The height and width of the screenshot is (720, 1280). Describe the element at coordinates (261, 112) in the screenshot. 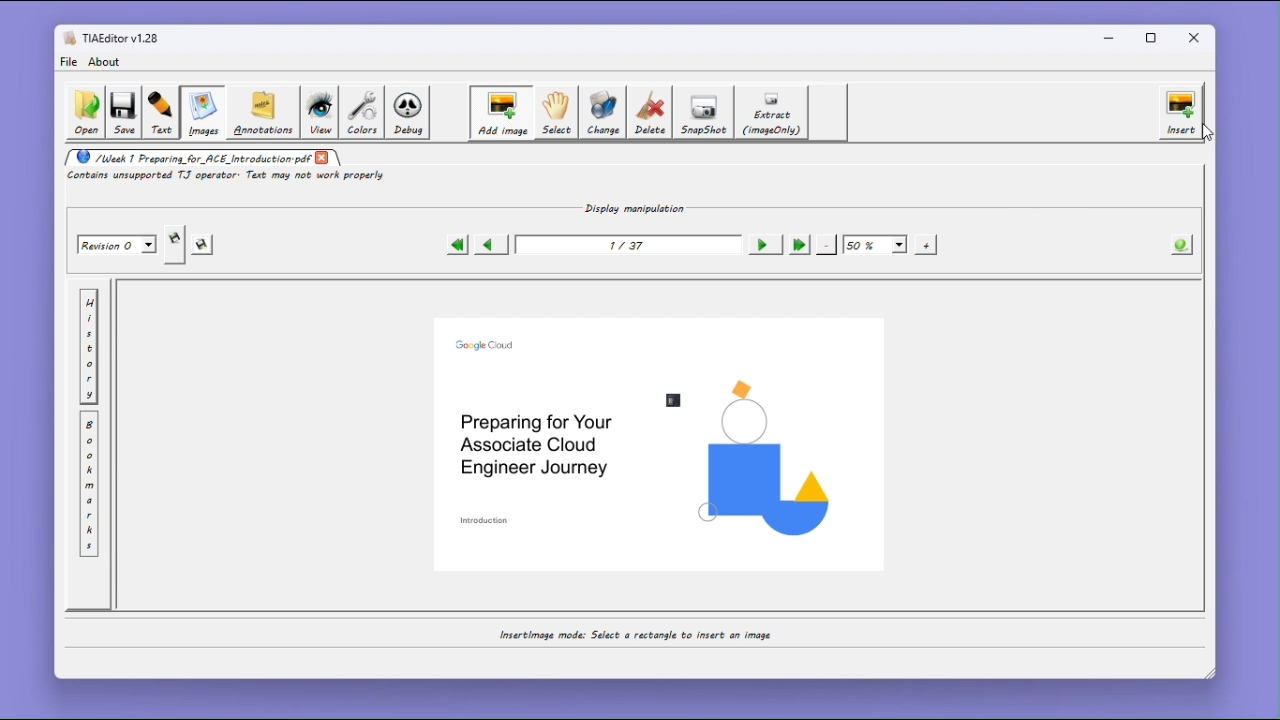

I see `Annotations ` at that location.